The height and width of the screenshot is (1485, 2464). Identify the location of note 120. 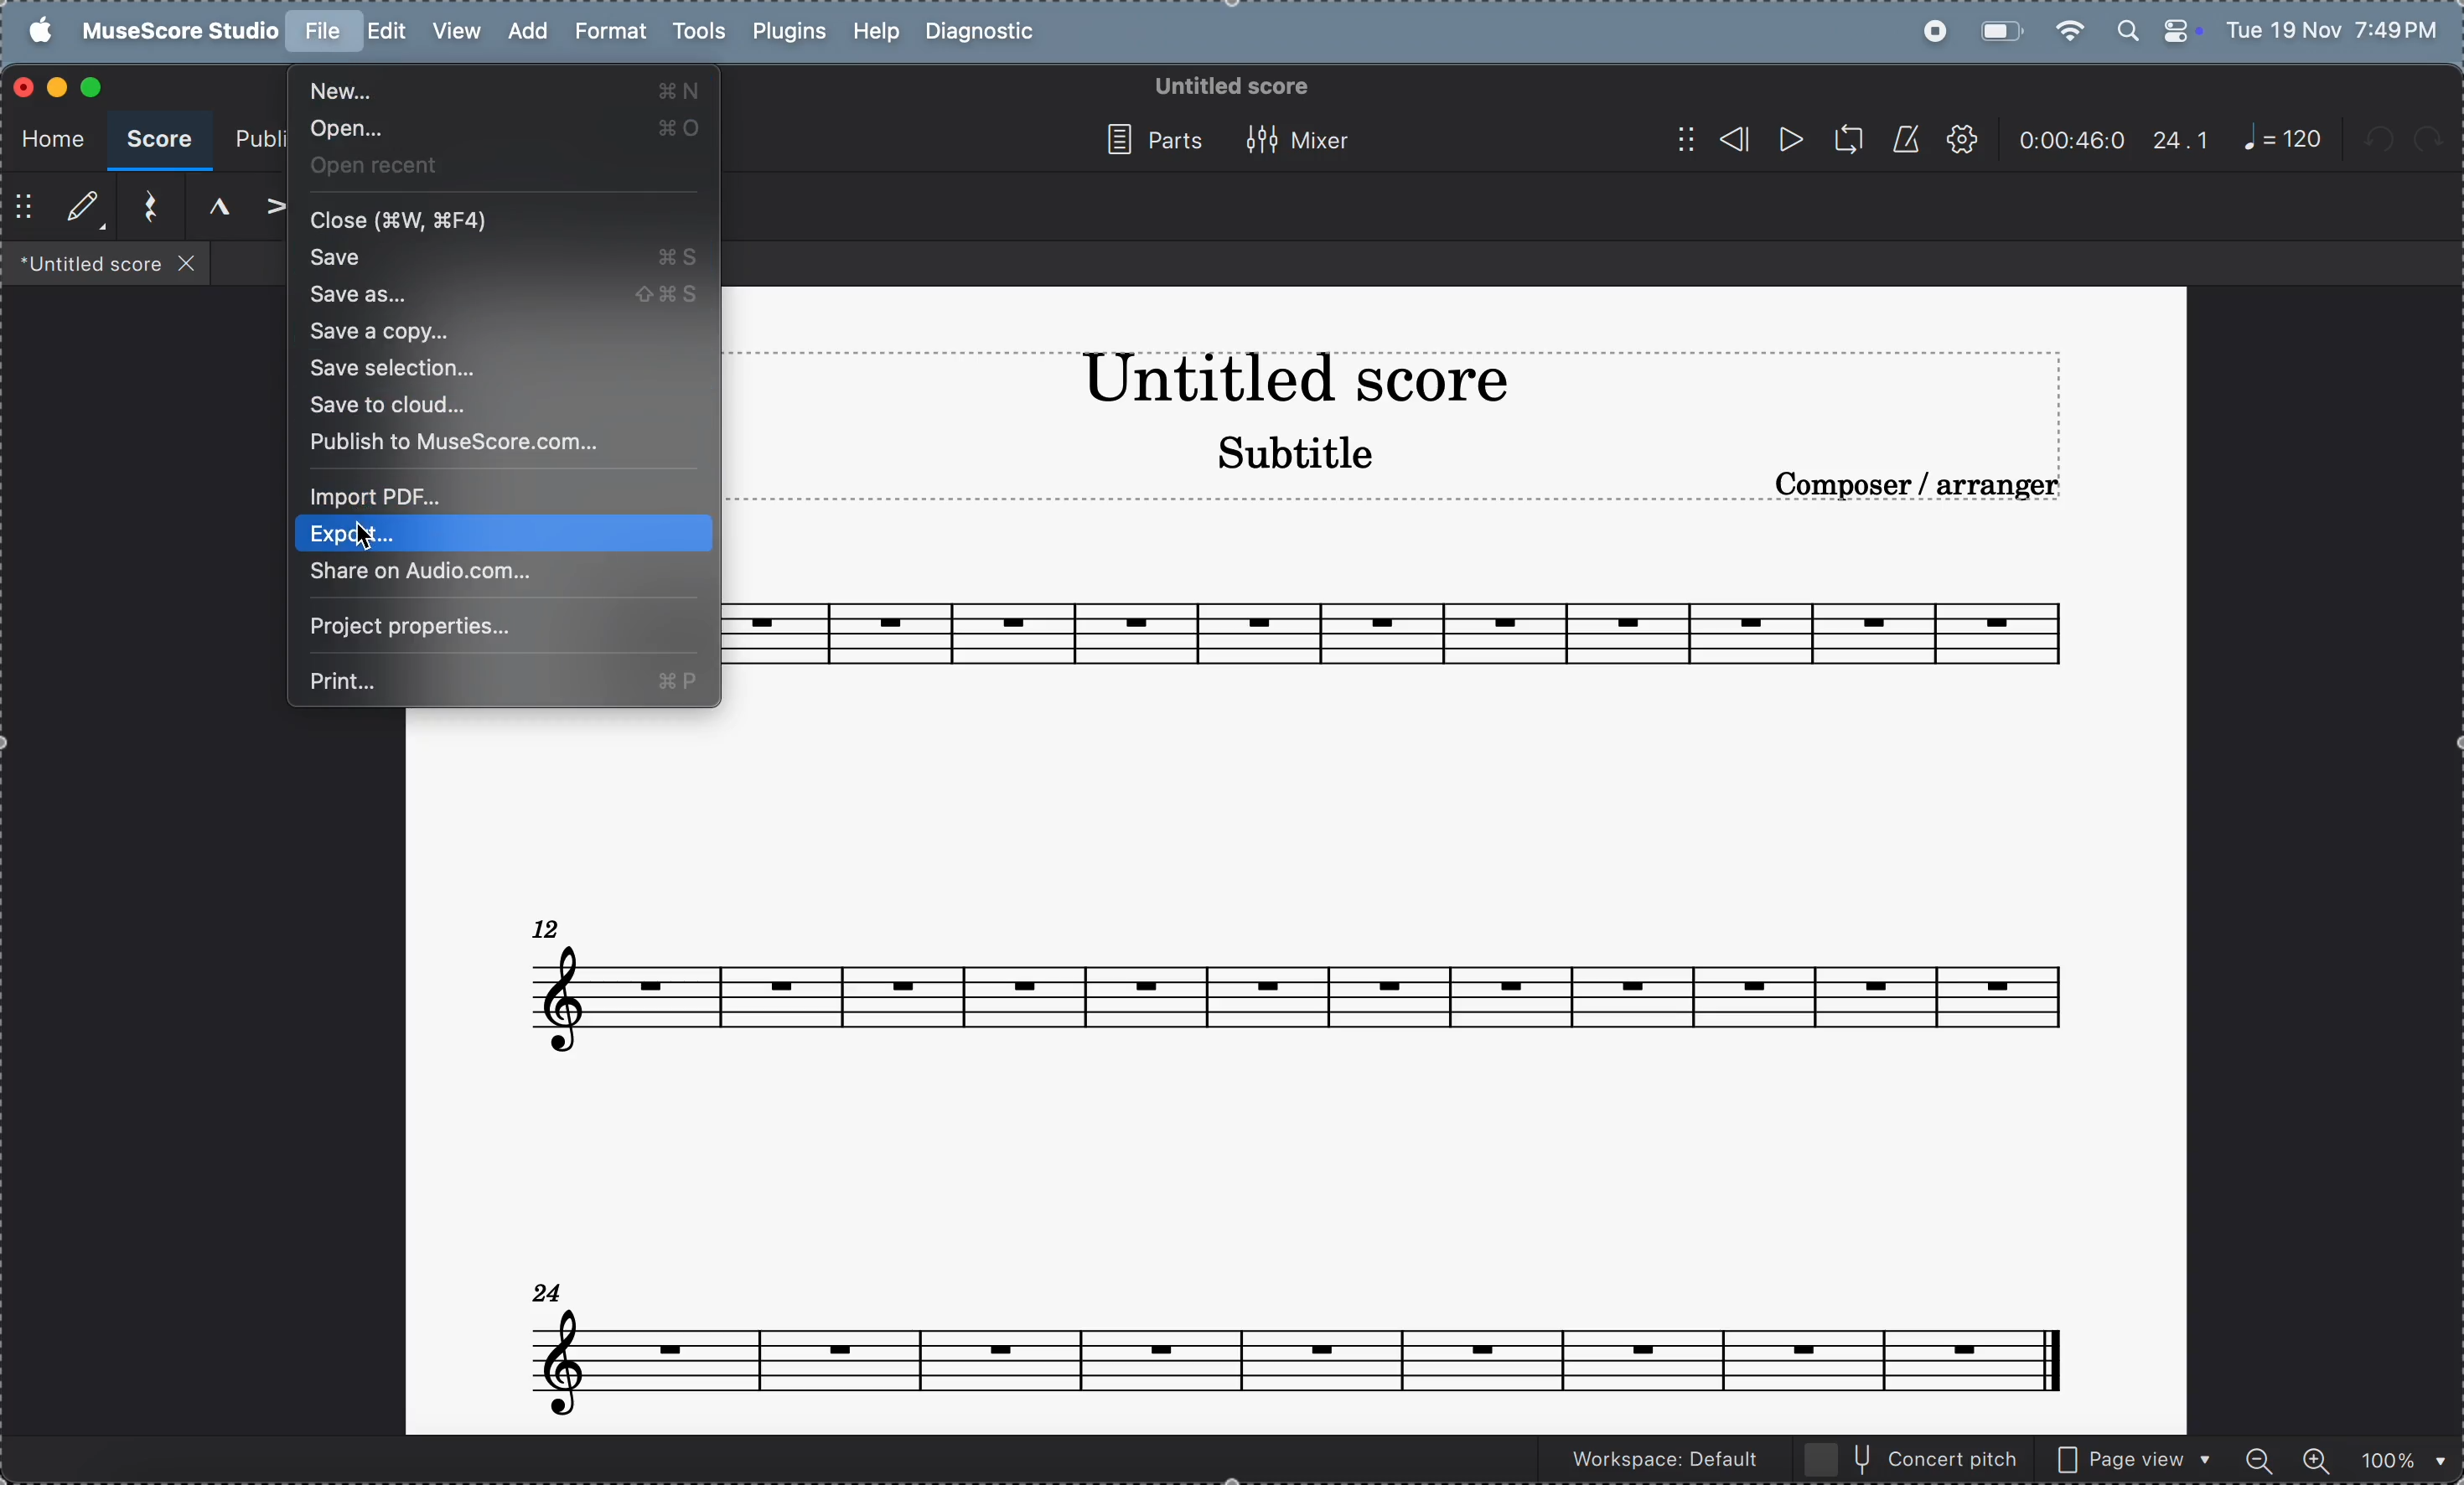
(2283, 140).